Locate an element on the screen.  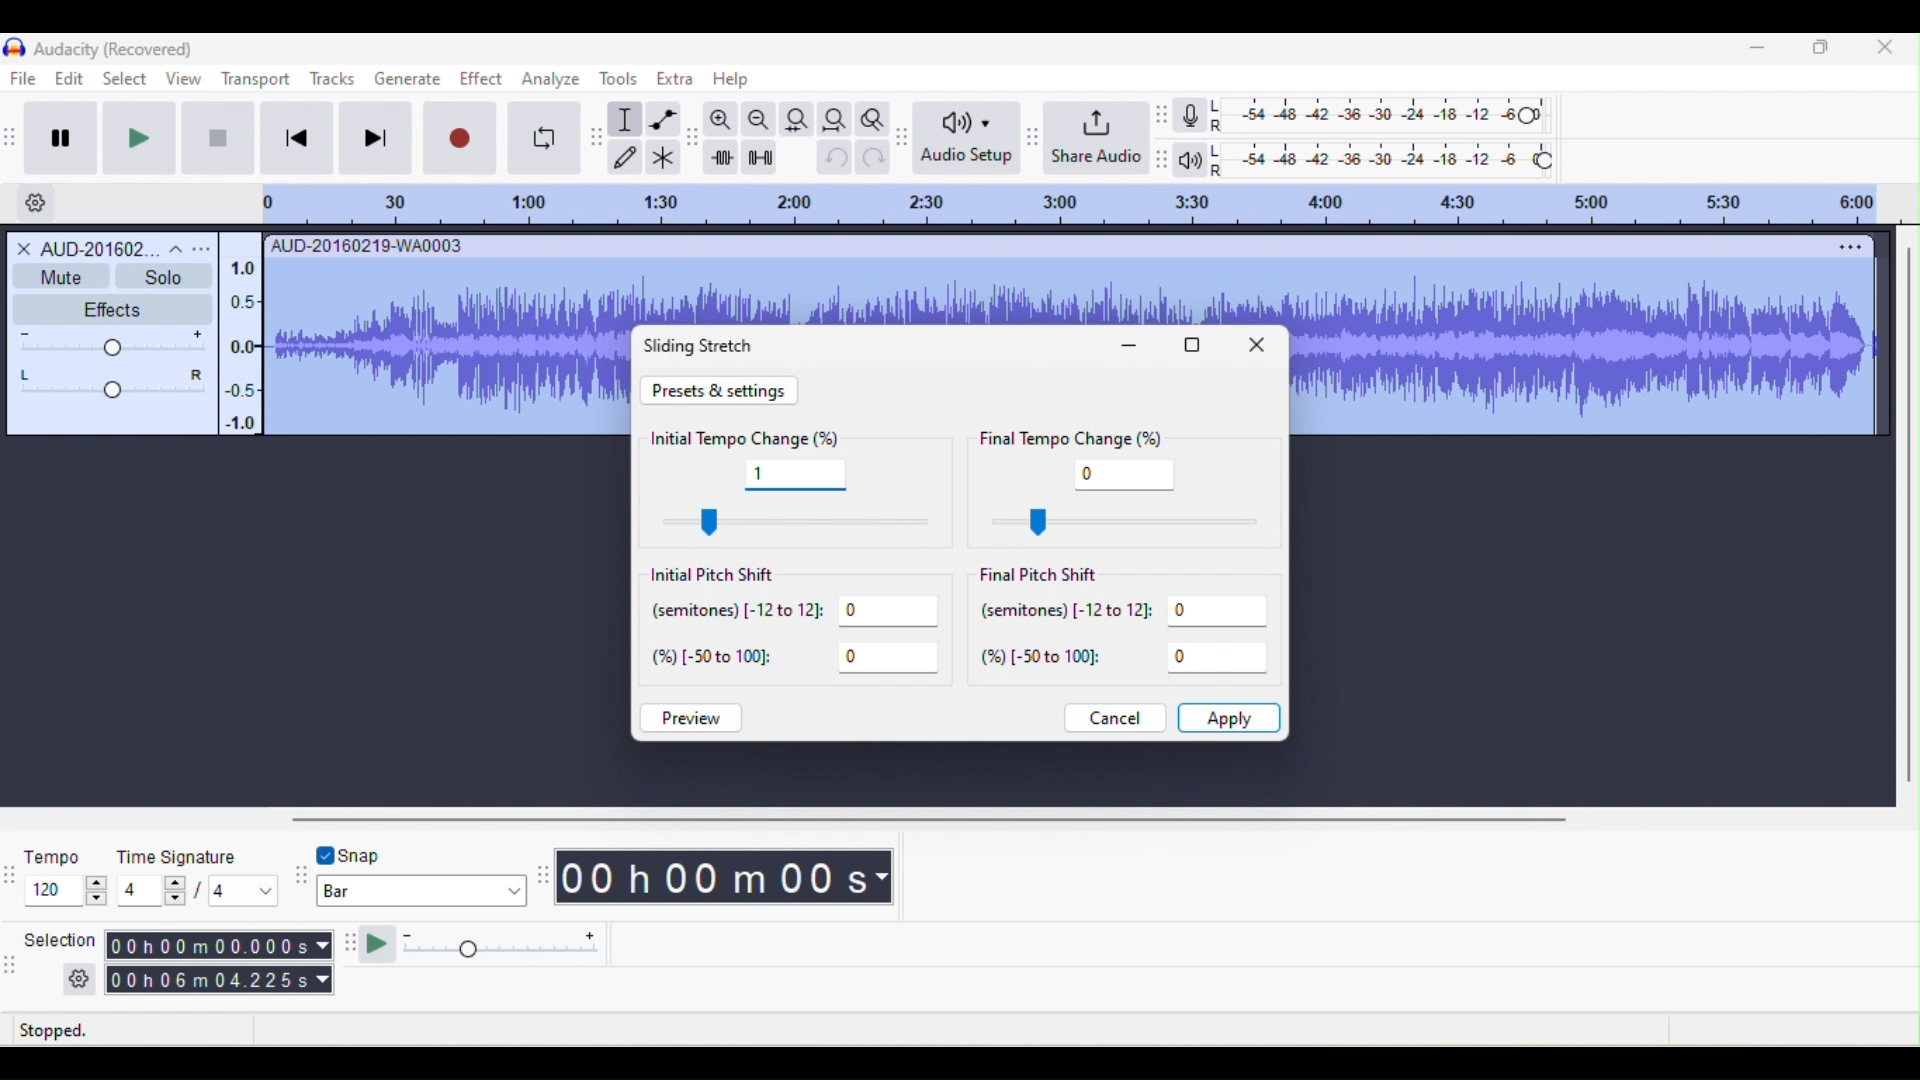
enable looping is located at coordinates (543, 138).